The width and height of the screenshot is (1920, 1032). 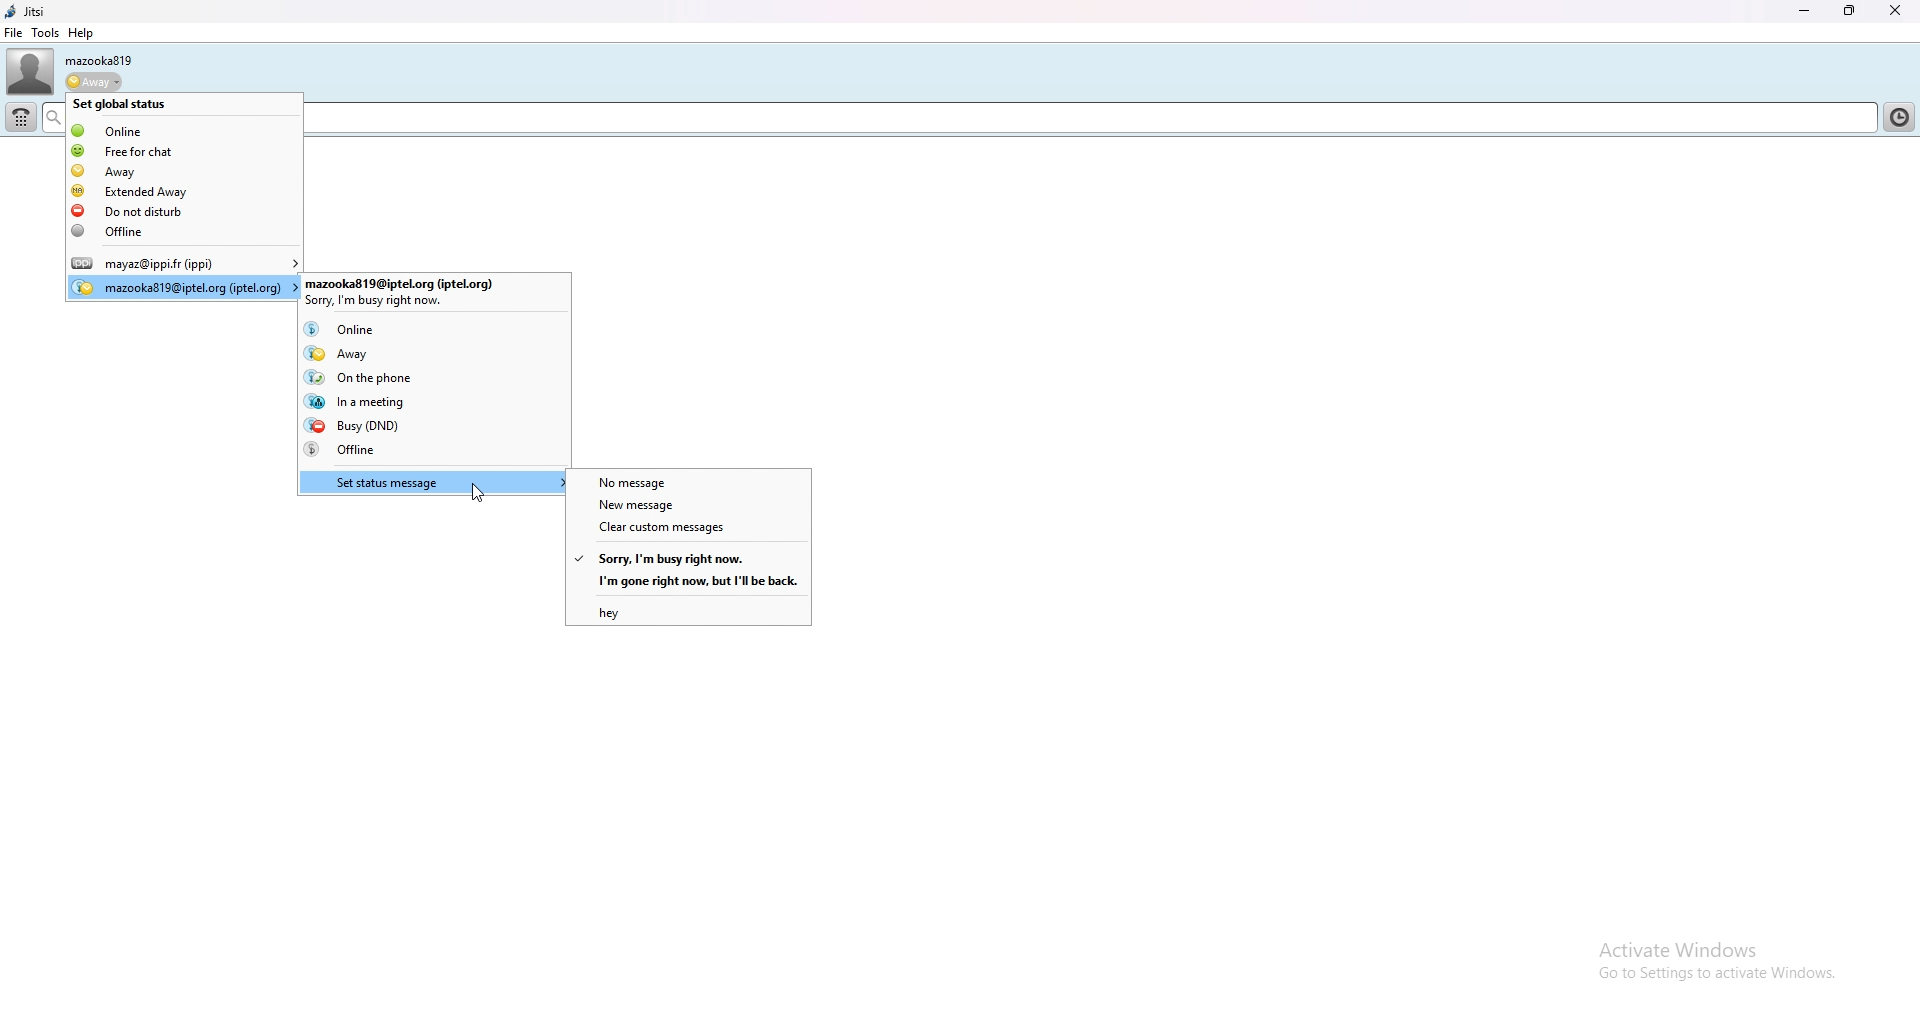 What do you see at coordinates (433, 449) in the screenshot?
I see `offline` at bounding box center [433, 449].